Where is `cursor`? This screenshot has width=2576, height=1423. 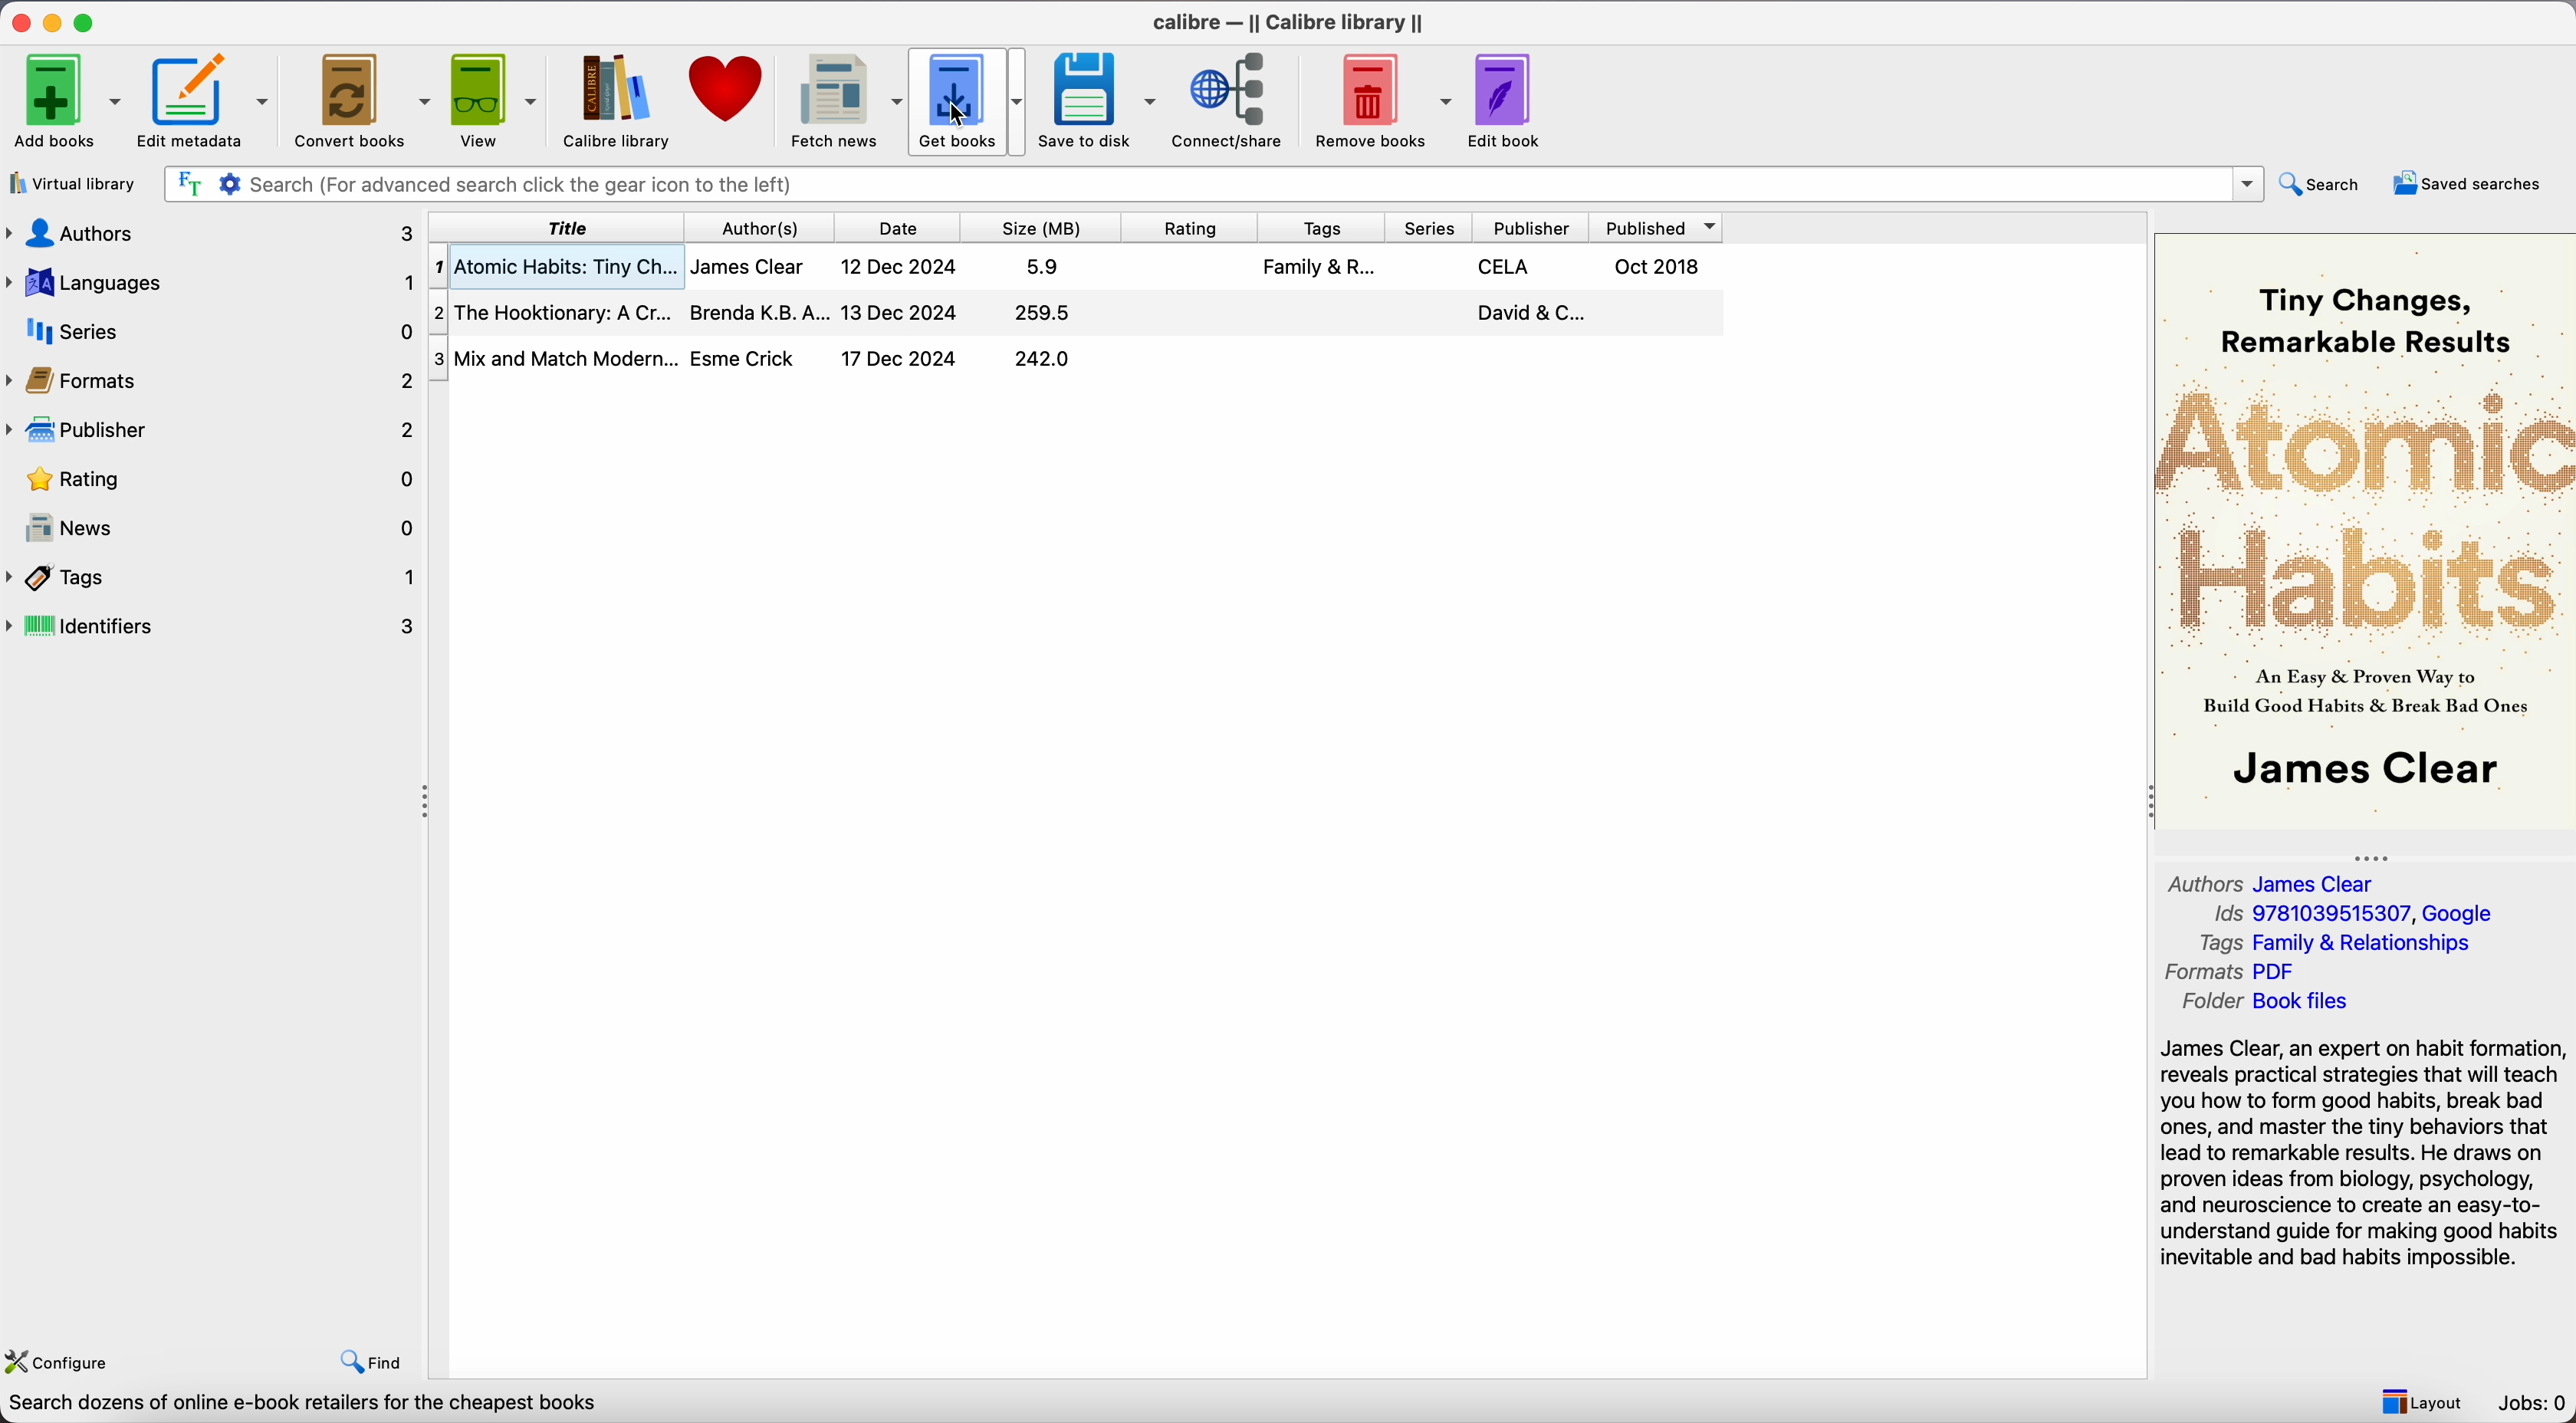 cursor is located at coordinates (957, 117).